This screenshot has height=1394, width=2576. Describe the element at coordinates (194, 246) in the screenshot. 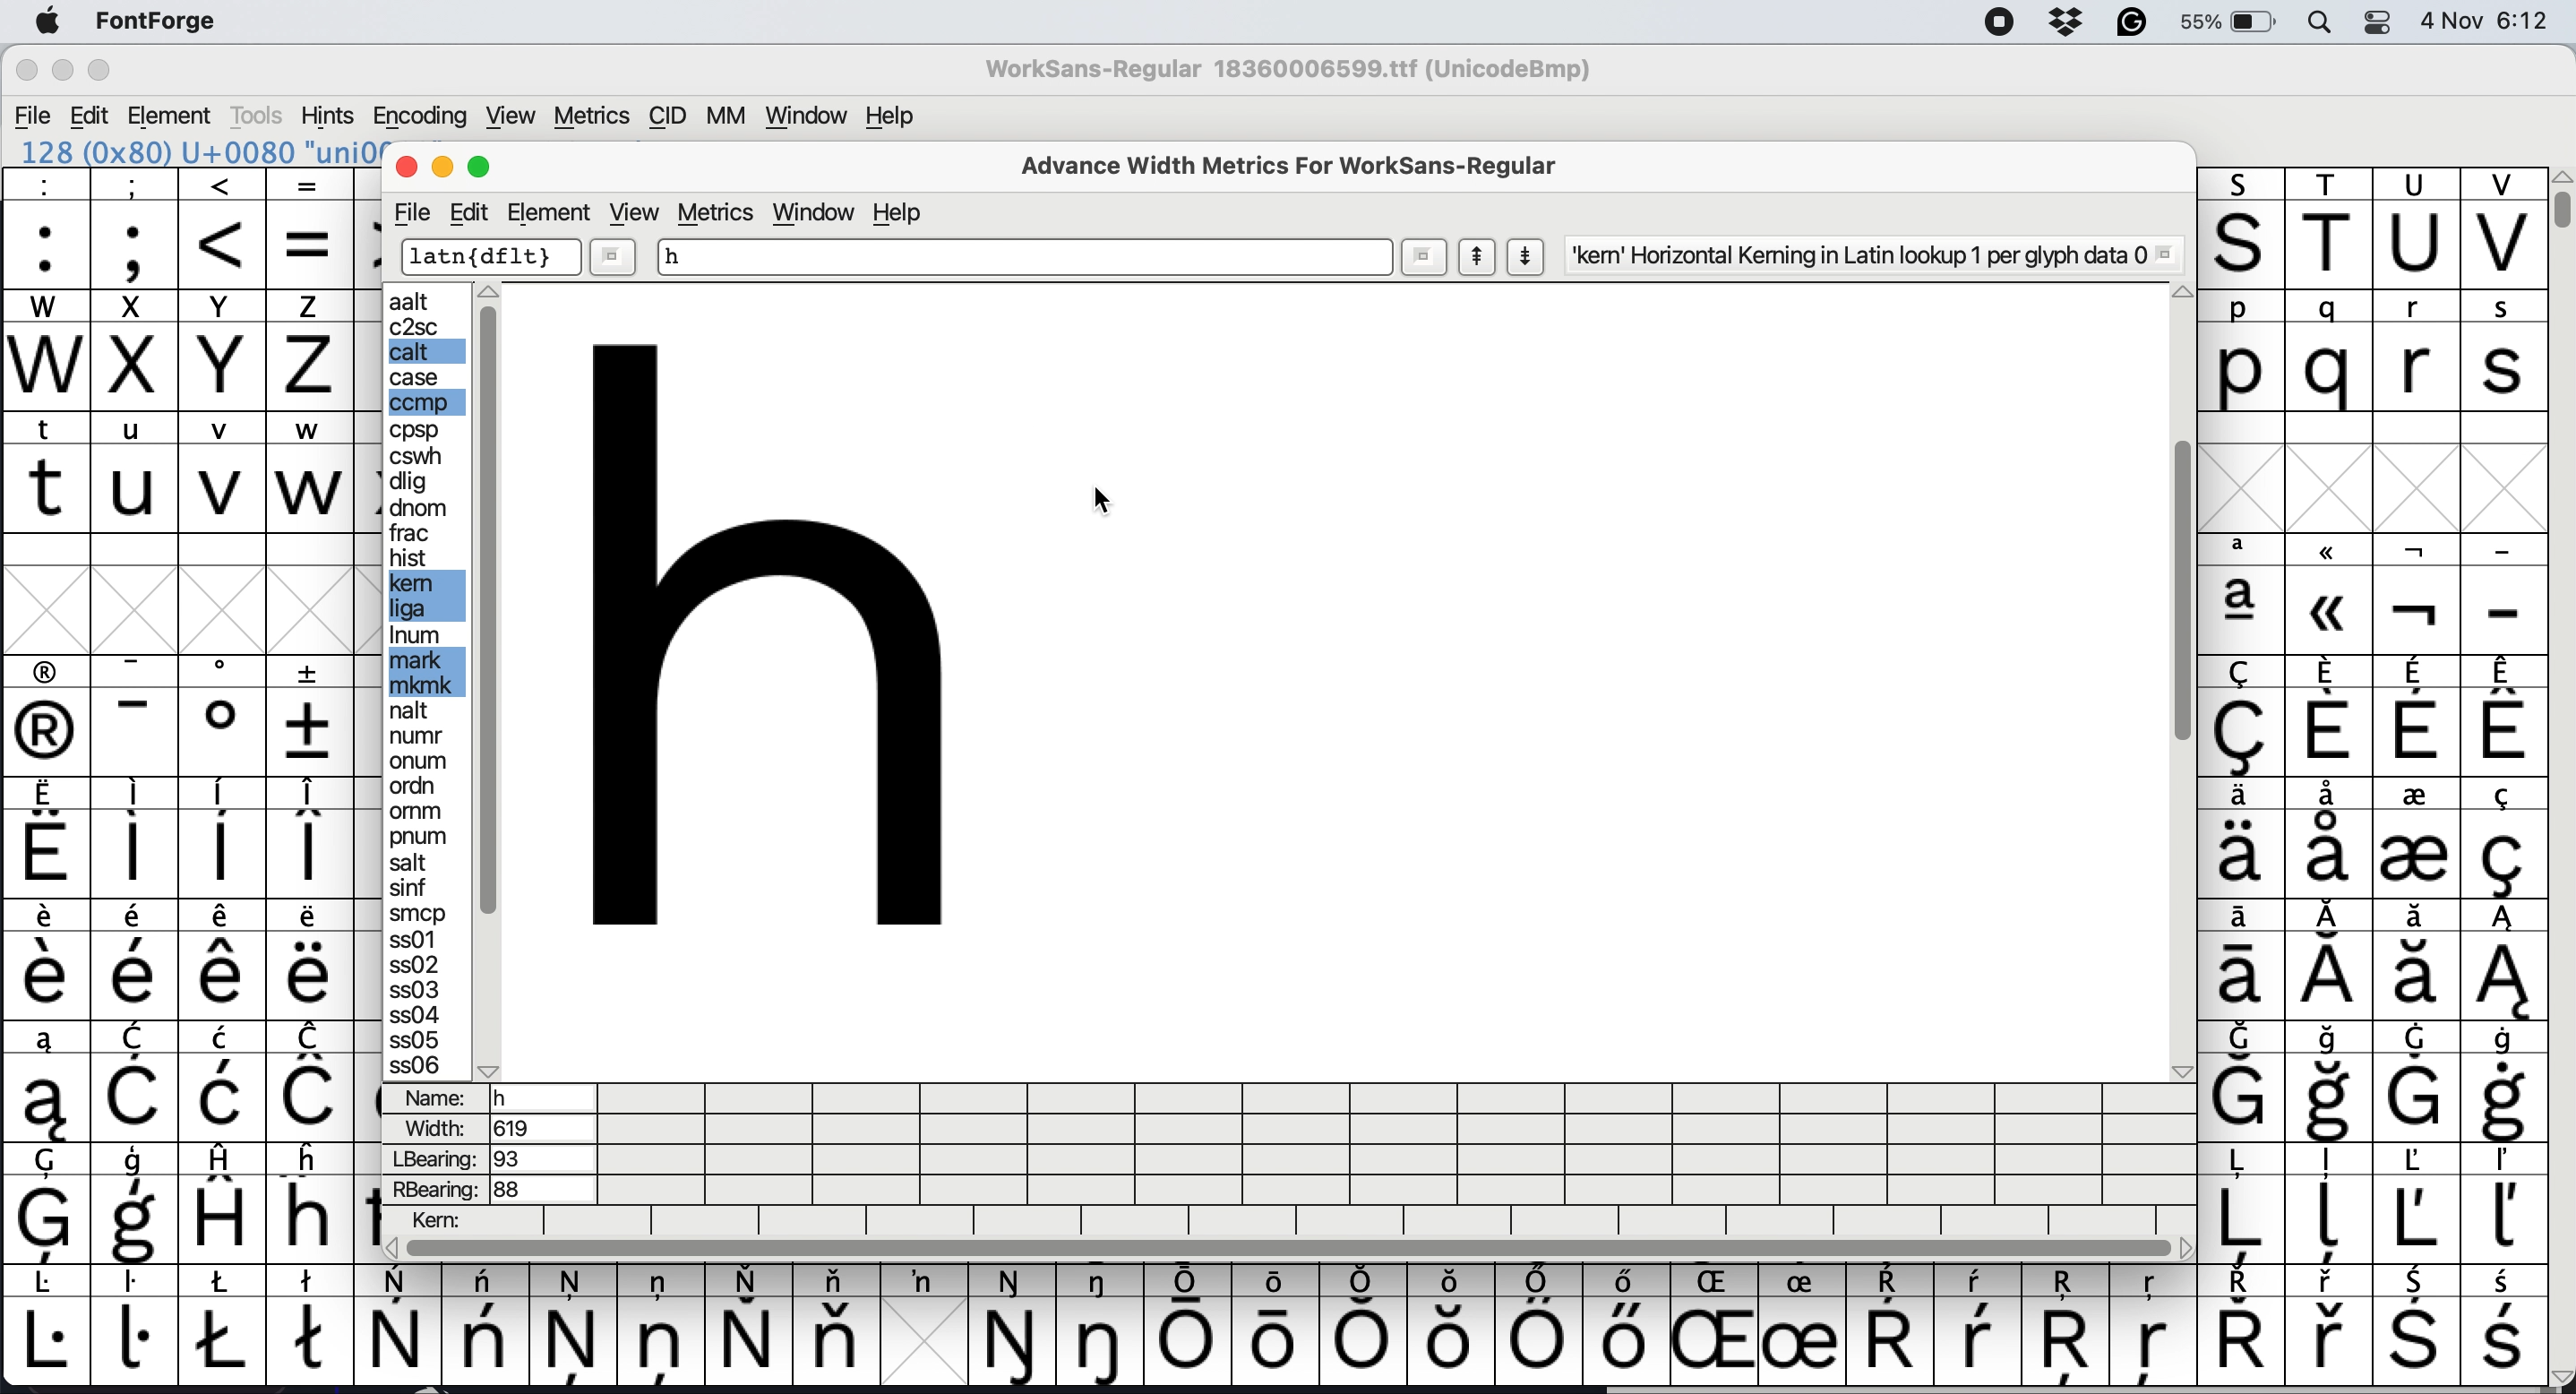

I see `special characters` at that location.